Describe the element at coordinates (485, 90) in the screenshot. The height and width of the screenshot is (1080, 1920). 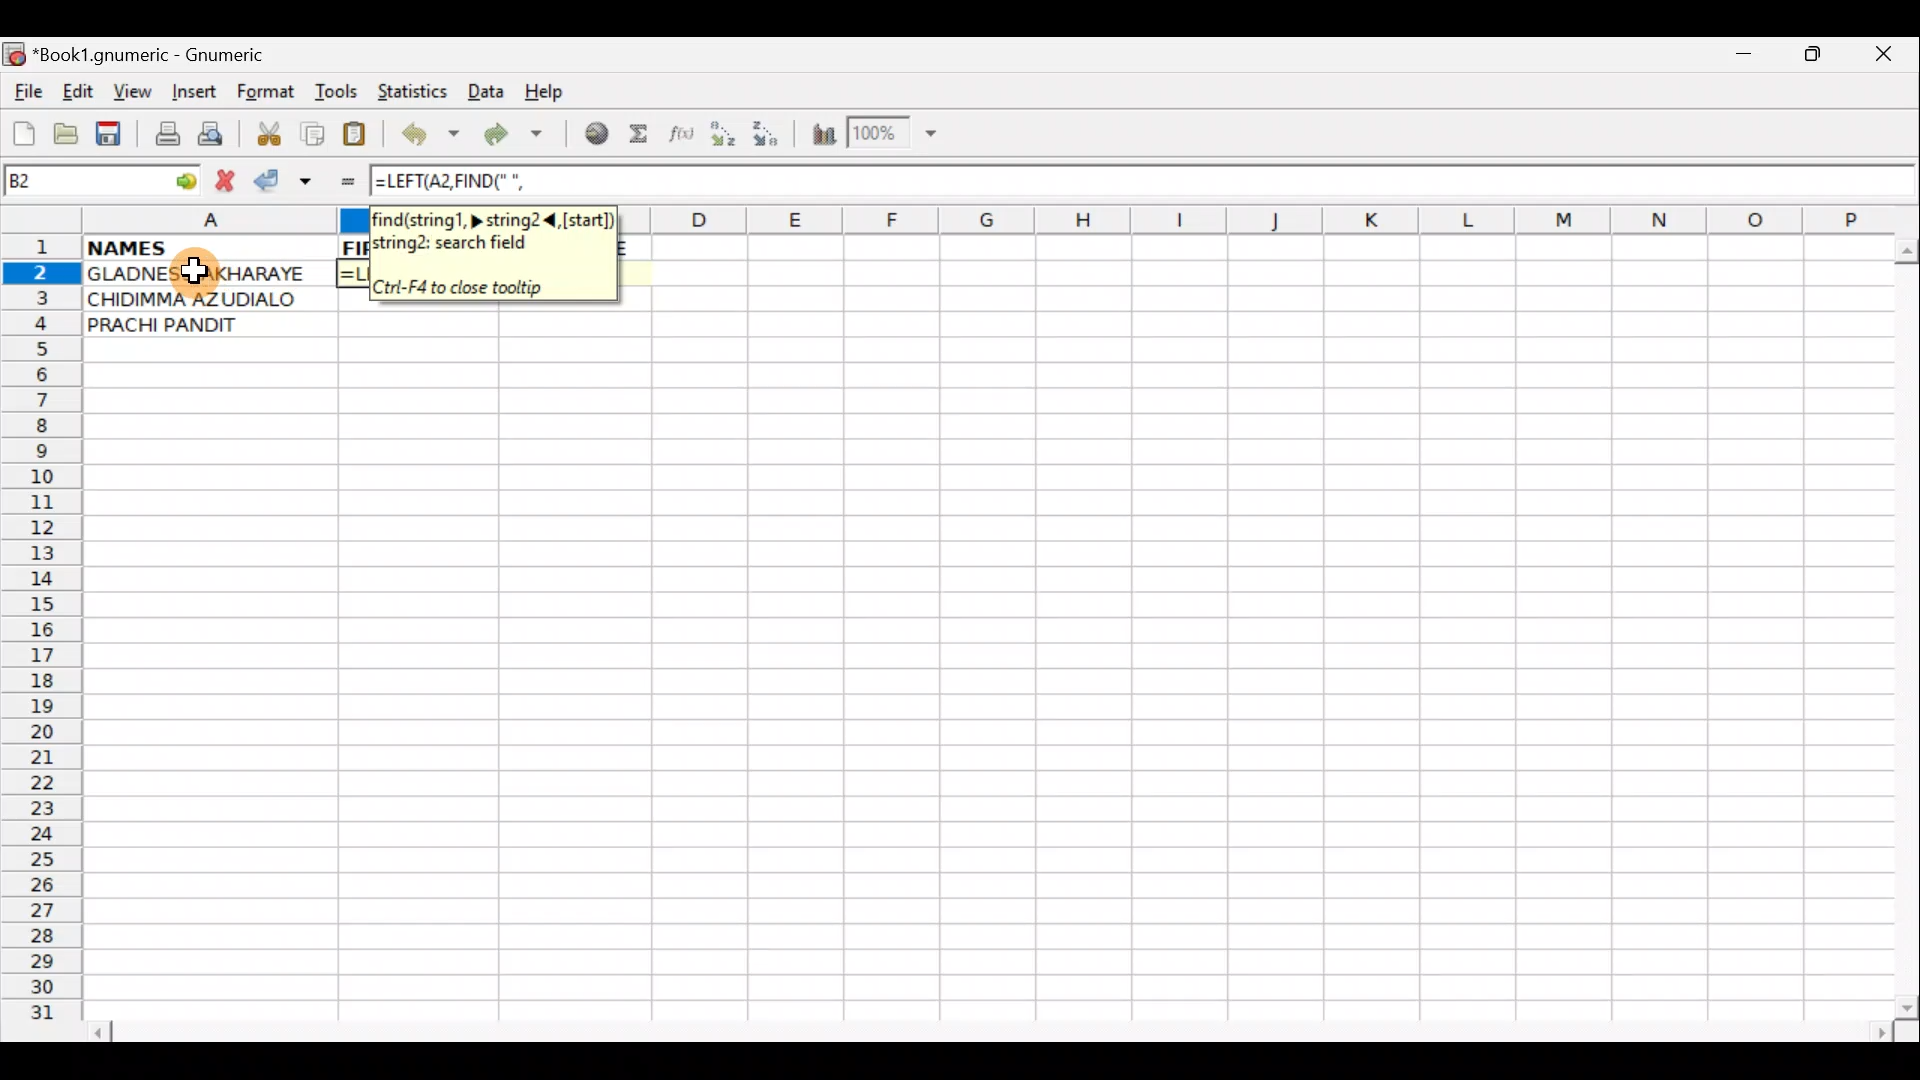
I see `Data` at that location.